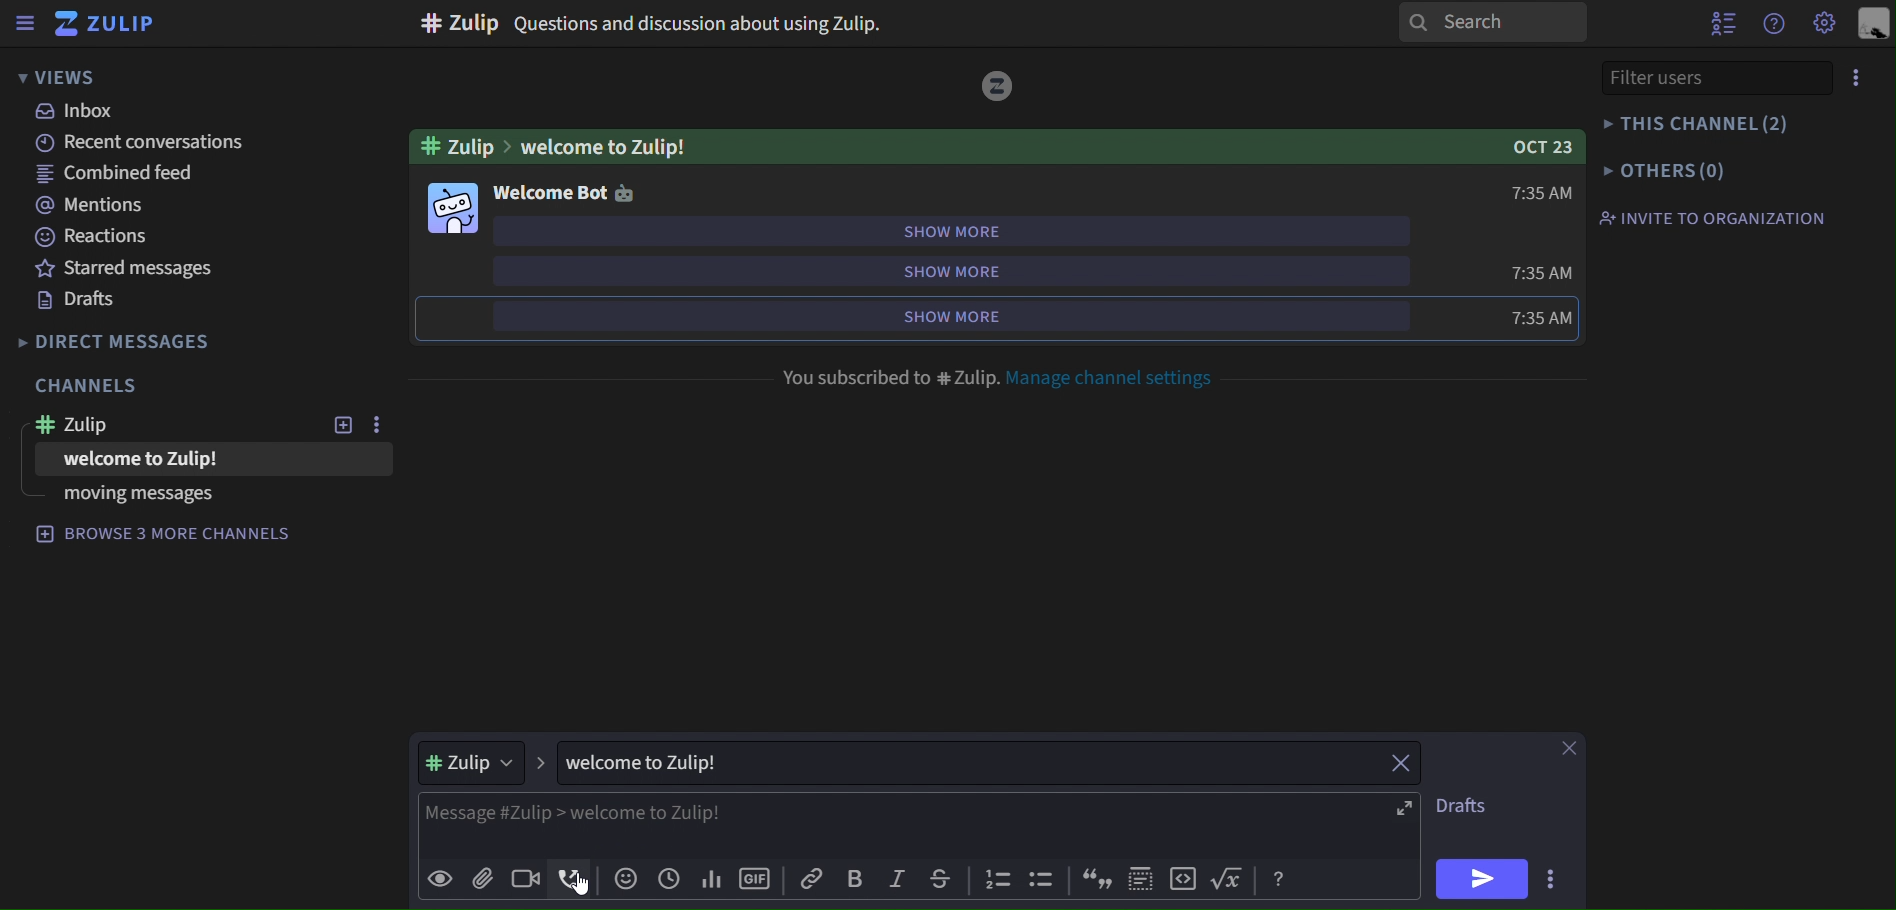 This screenshot has width=1896, height=910. What do you see at coordinates (1458, 806) in the screenshot?
I see `drafts` at bounding box center [1458, 806].